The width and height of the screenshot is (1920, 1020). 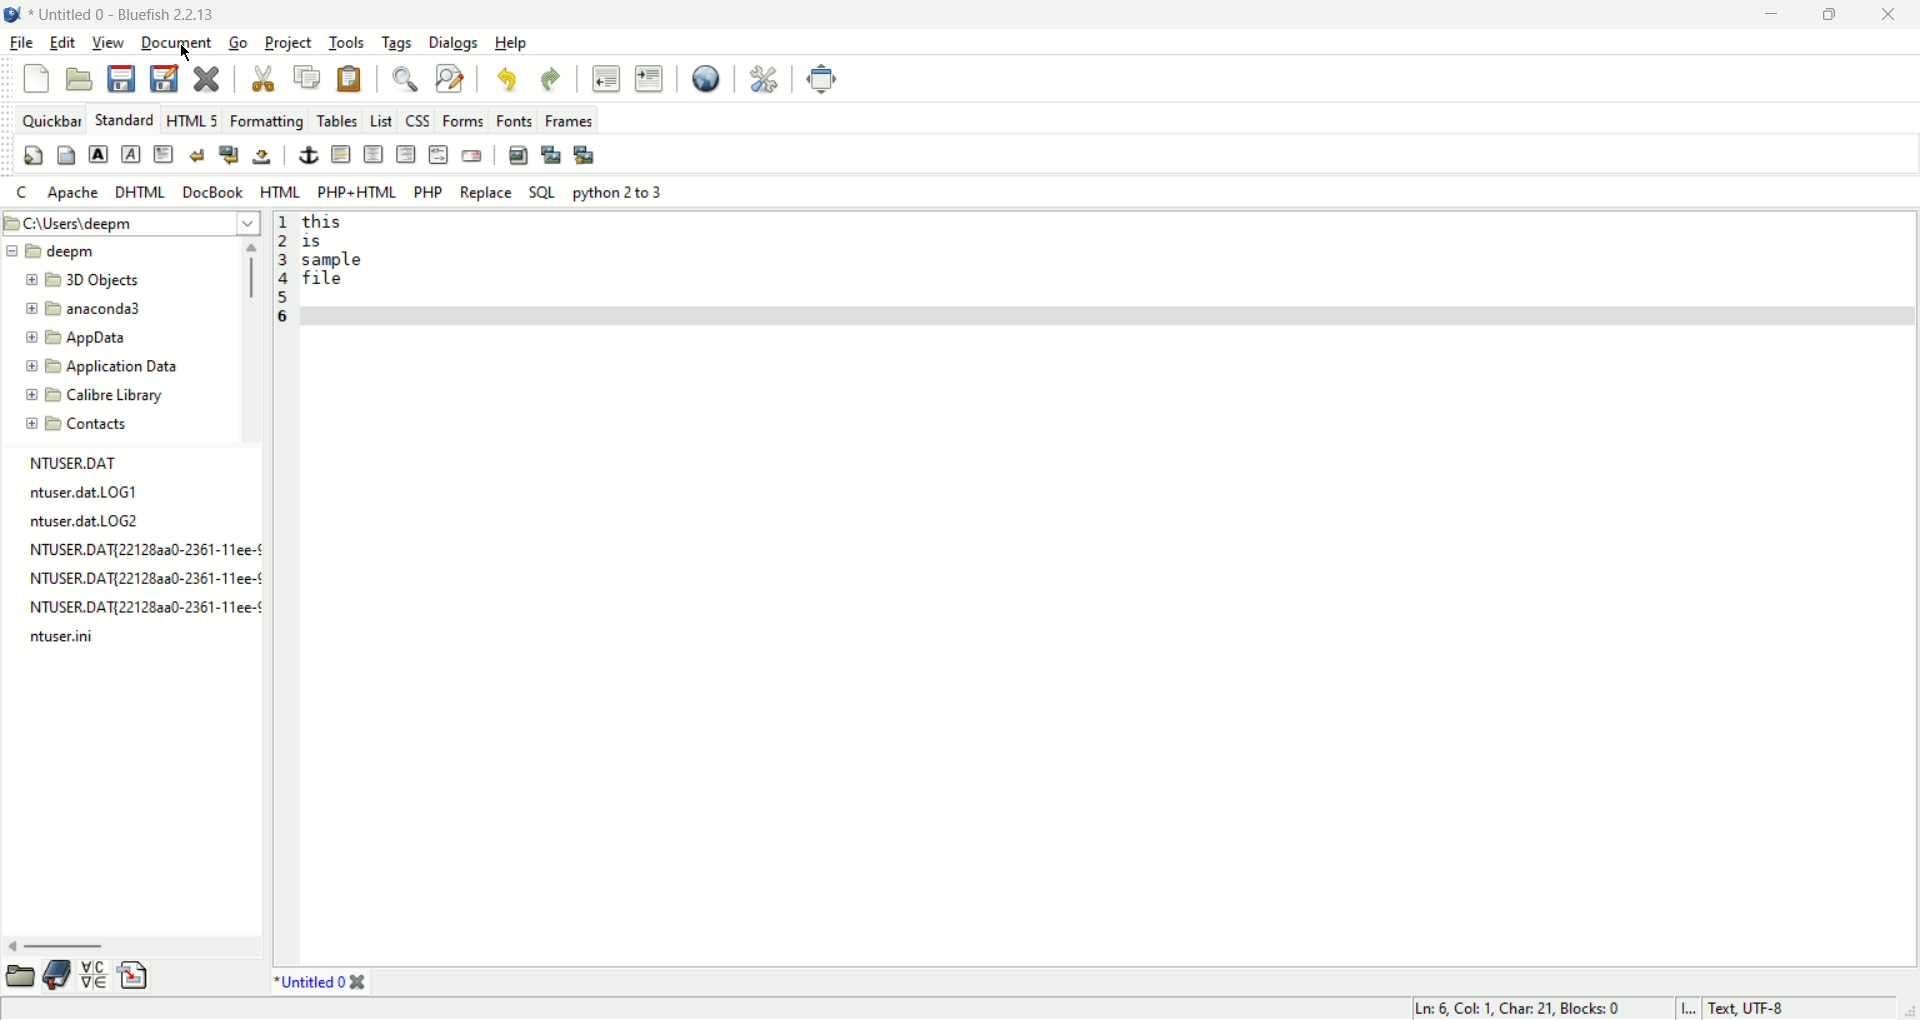 I want to click on contacts, so click(x=79, y=424).